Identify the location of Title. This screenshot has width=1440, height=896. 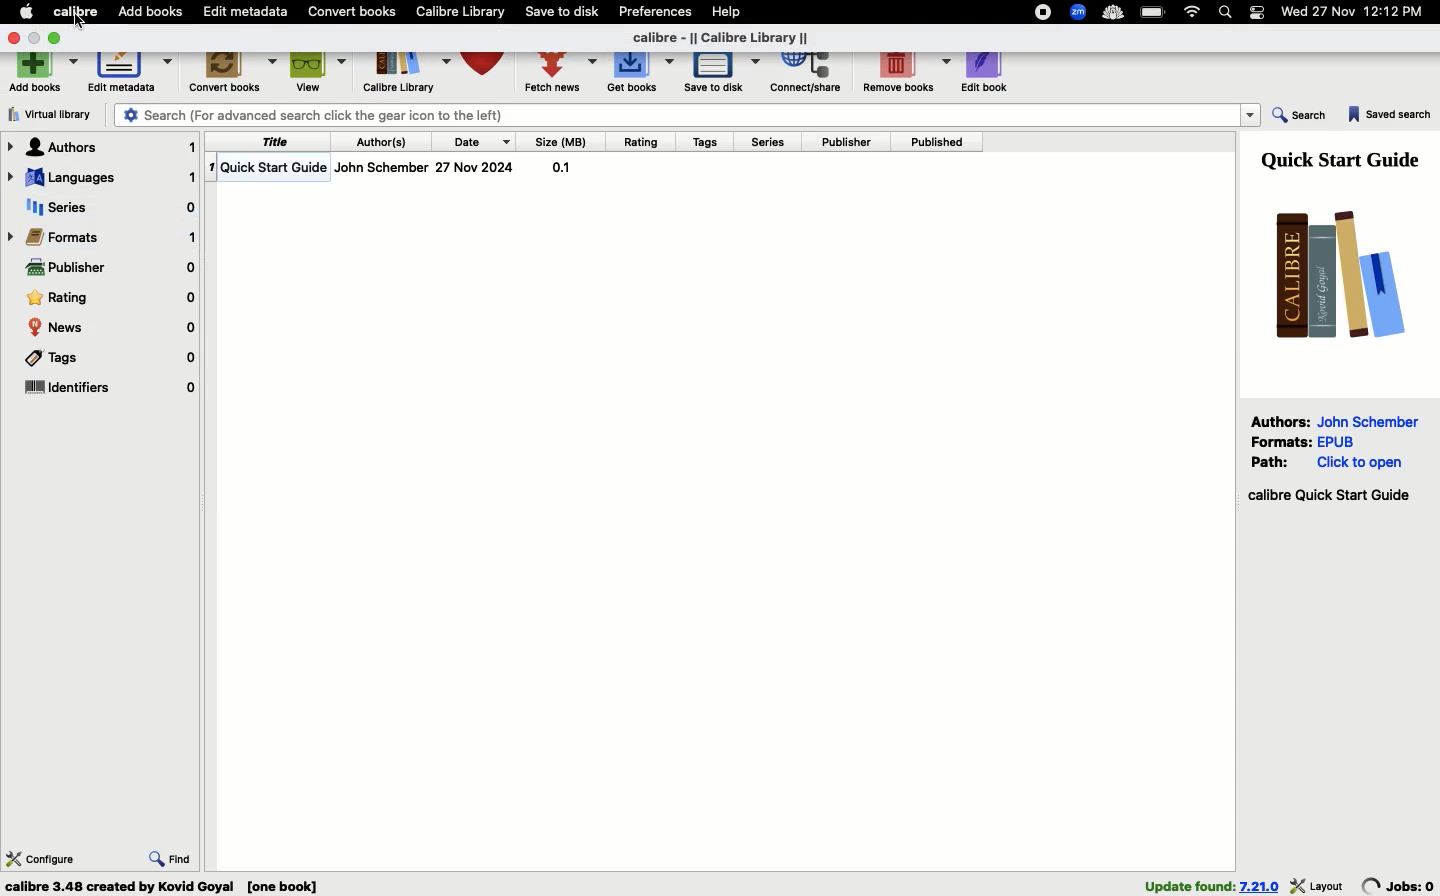
(276, 166).